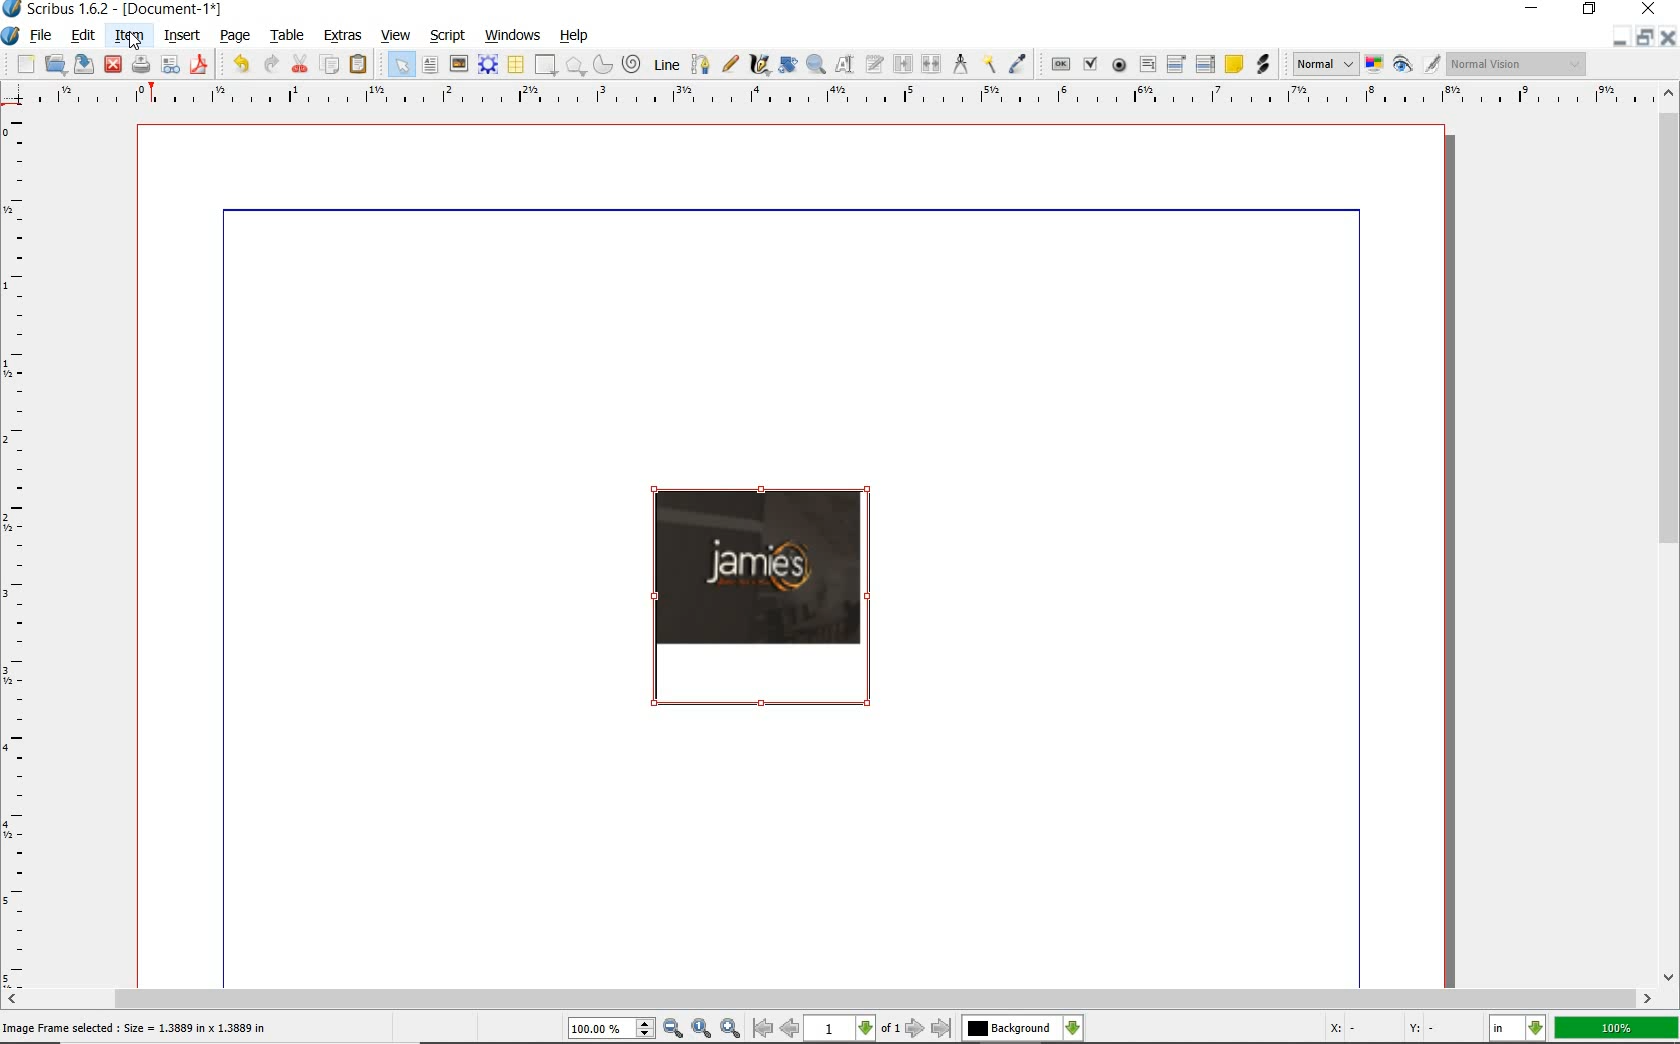 This screenshot has height=1044, width=1680. I want to click on 1 of 1, so click(855, 1030).